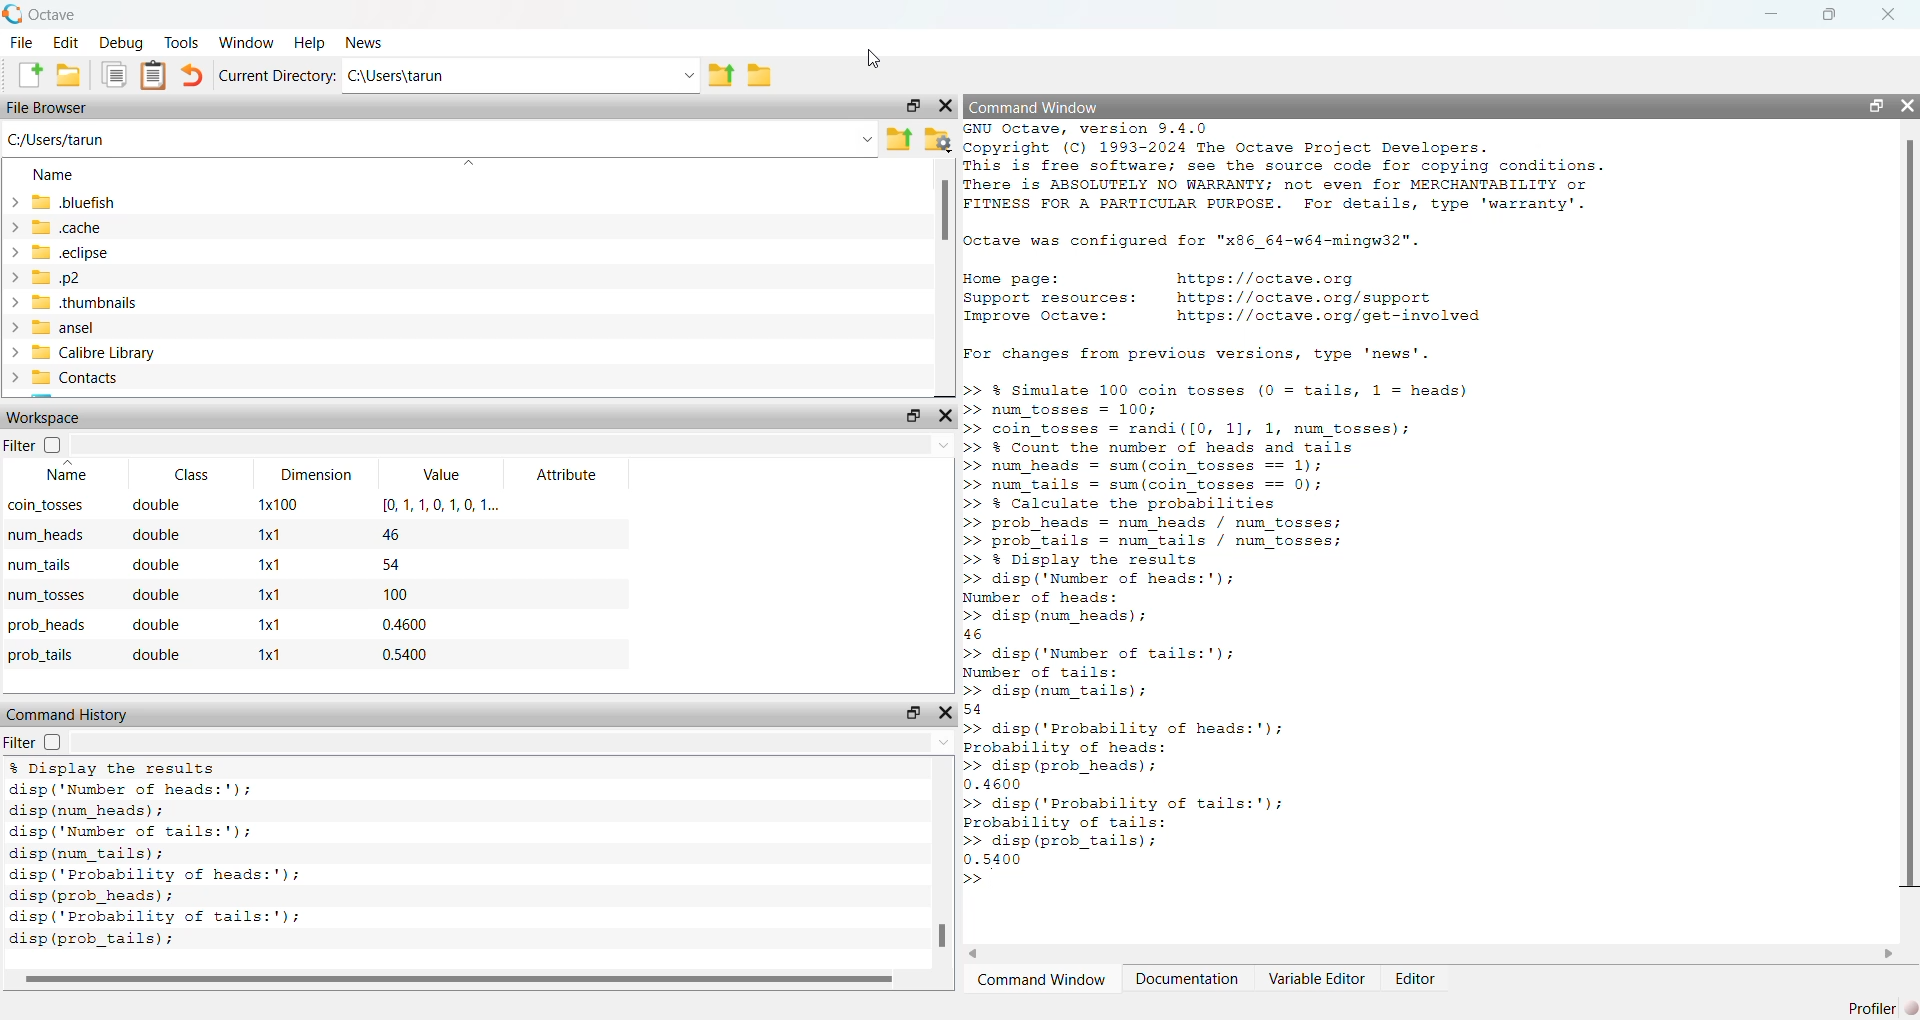  What do you see at coordinates (45, 506) in the screenshot?
I see `coin_tosses` at bounding box center [45, 506].